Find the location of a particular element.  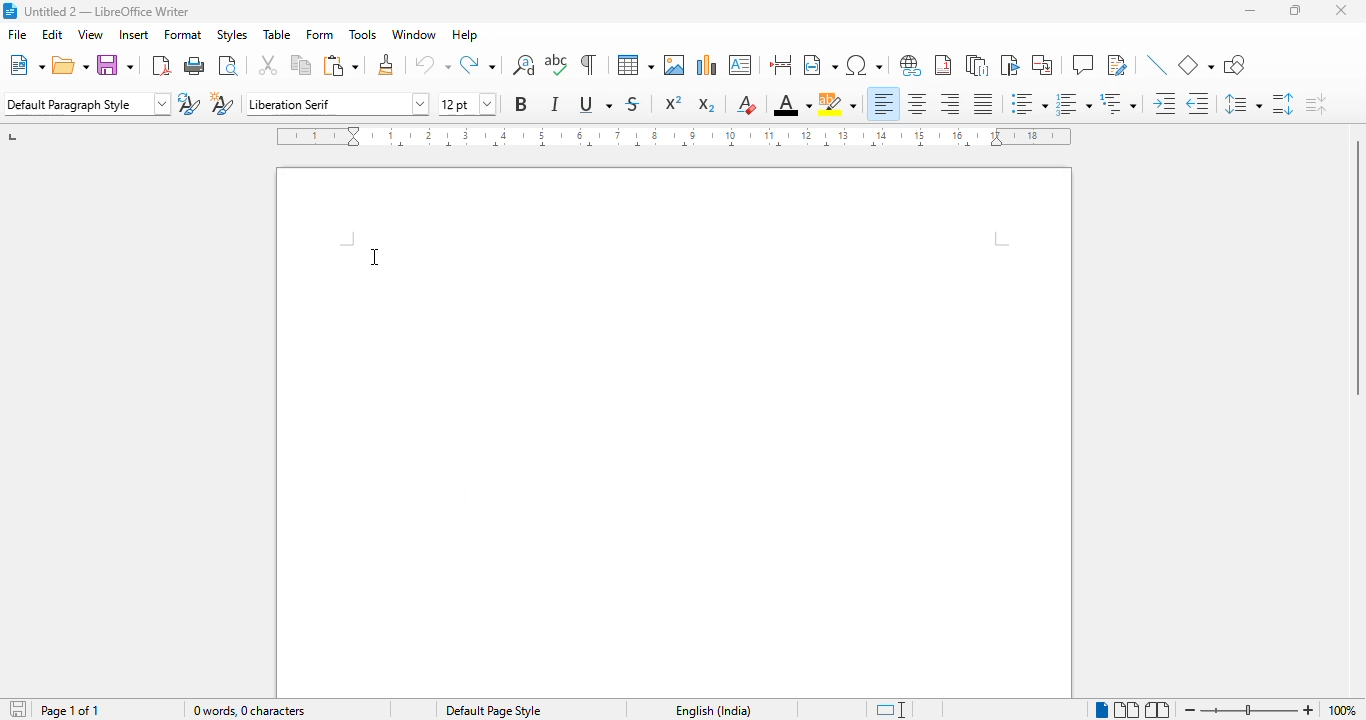

minimize is located at coordinates (1251, 11).